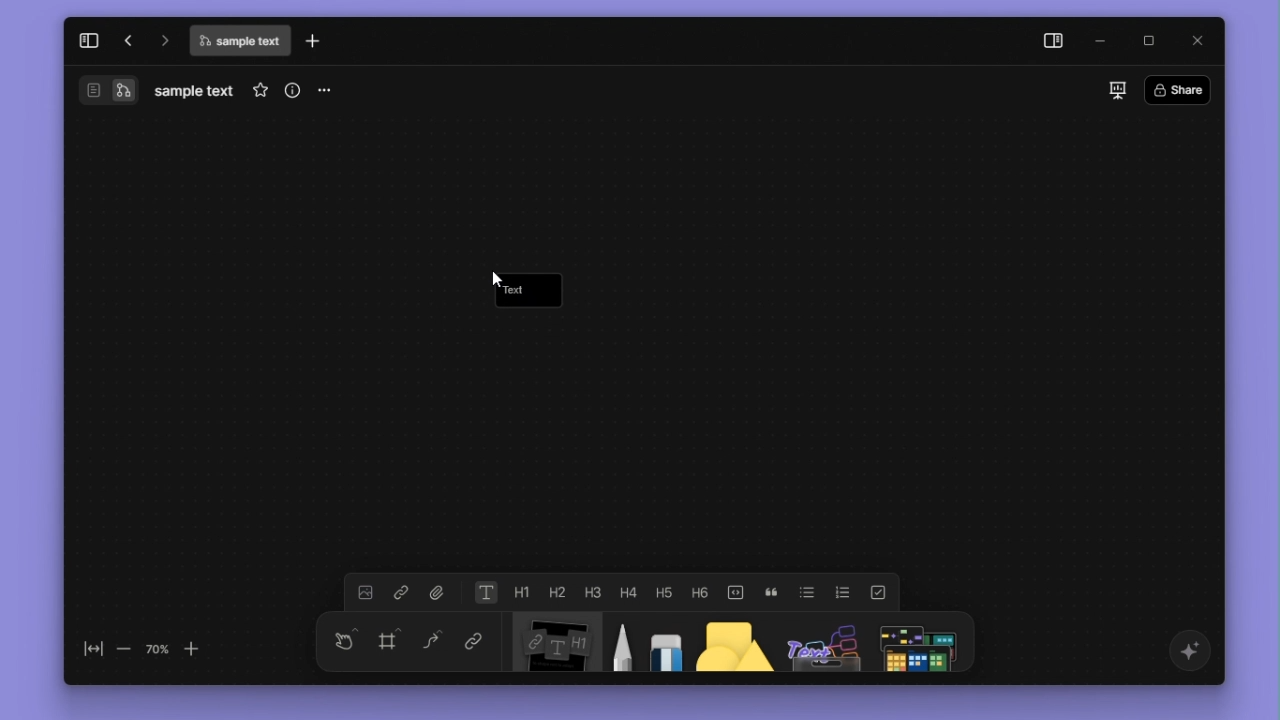 The image size is (1280, 720). I want to click on eraser, so click(662, 643).